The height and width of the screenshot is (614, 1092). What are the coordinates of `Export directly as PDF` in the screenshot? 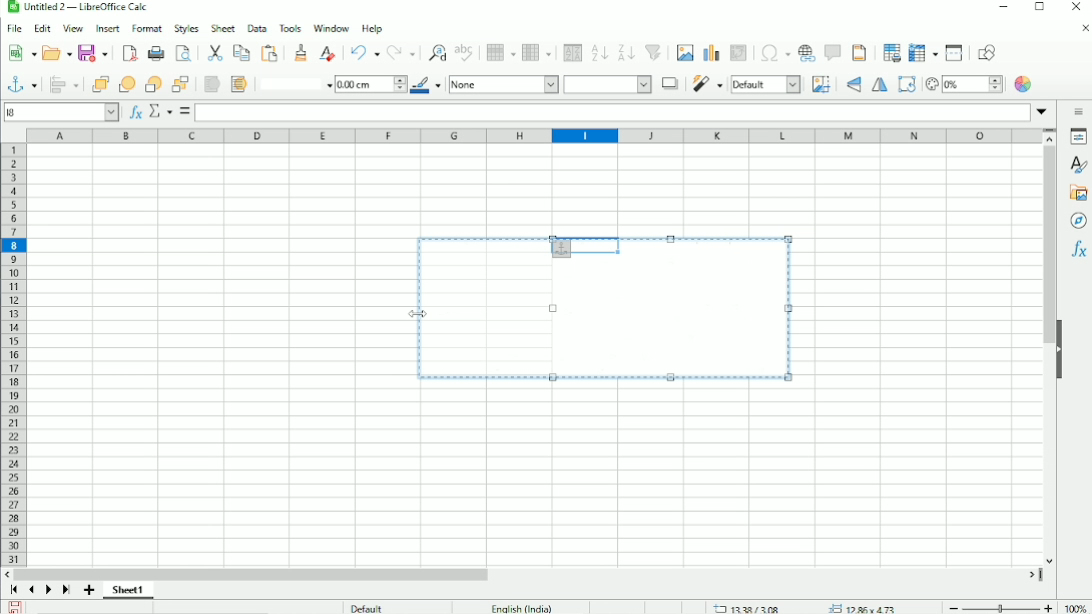 It's located at (128, 54).